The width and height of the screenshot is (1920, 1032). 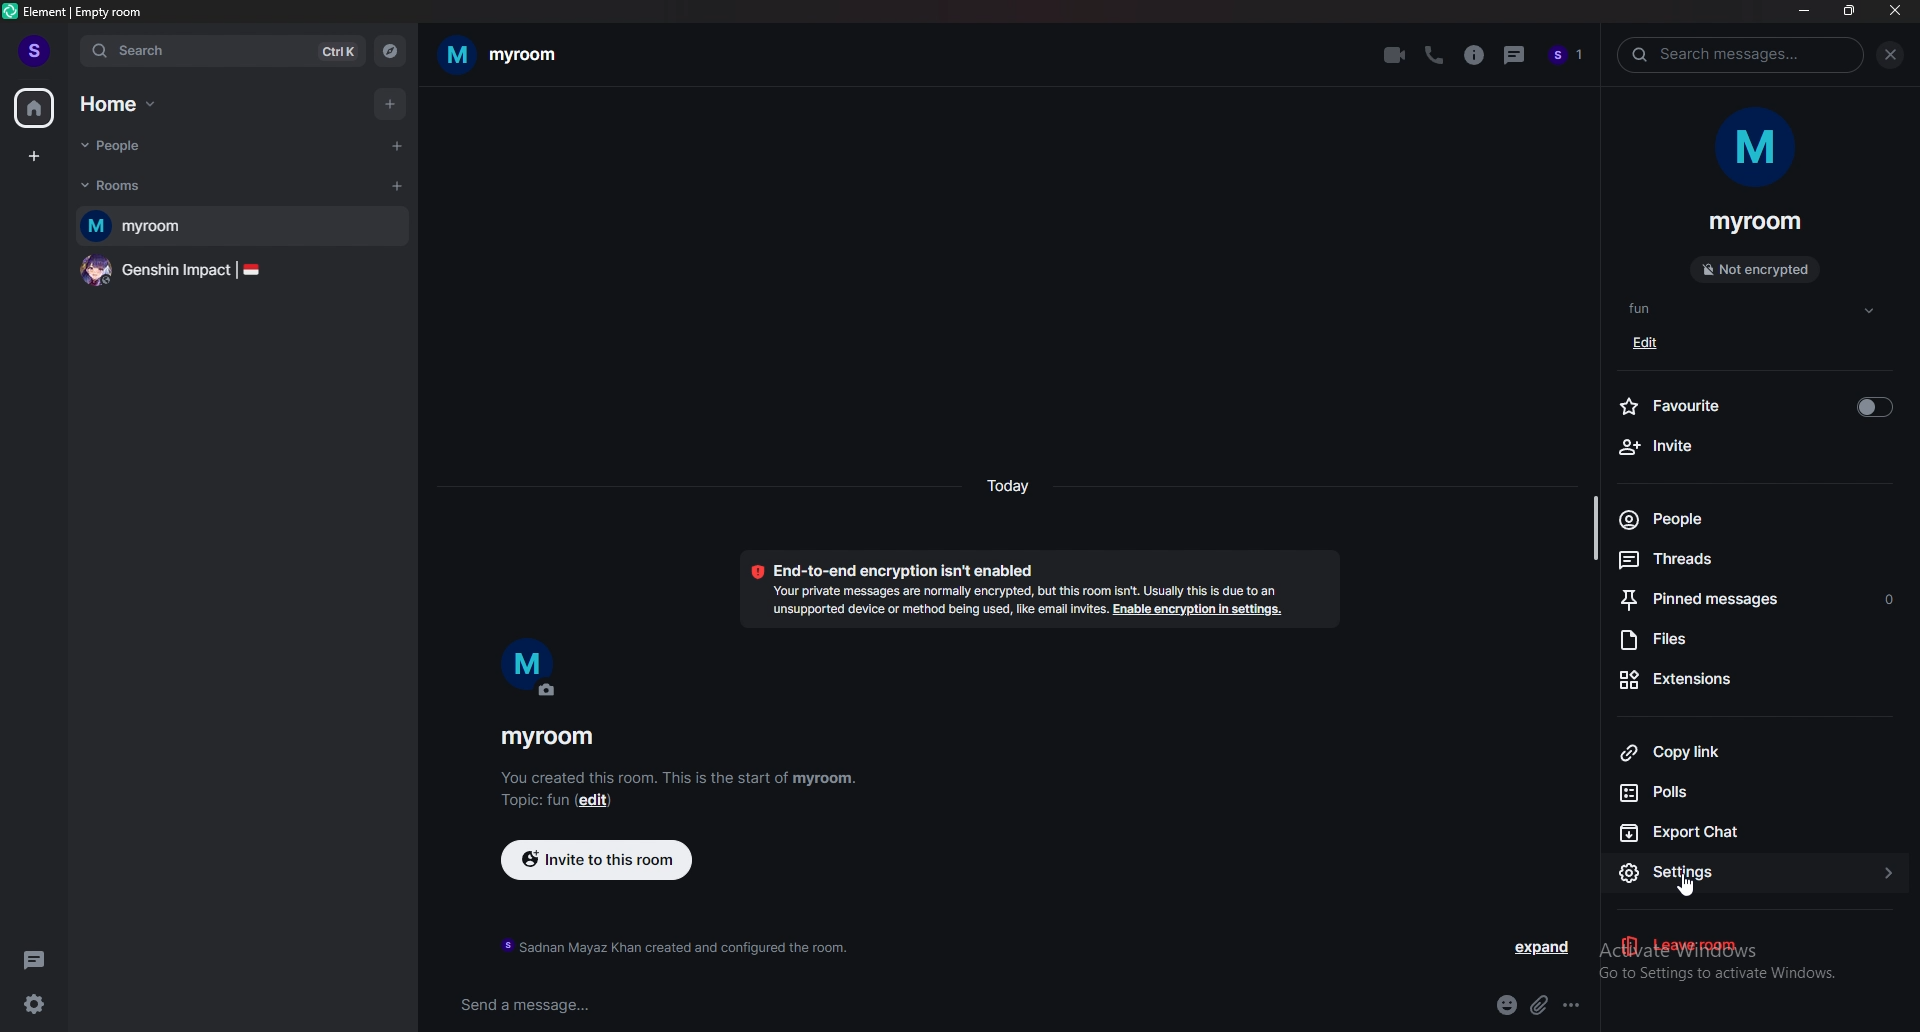 What do you see at coordinates (1474, 56) in the screenshot?
I see `room info` at bounding box center [1474, 56].